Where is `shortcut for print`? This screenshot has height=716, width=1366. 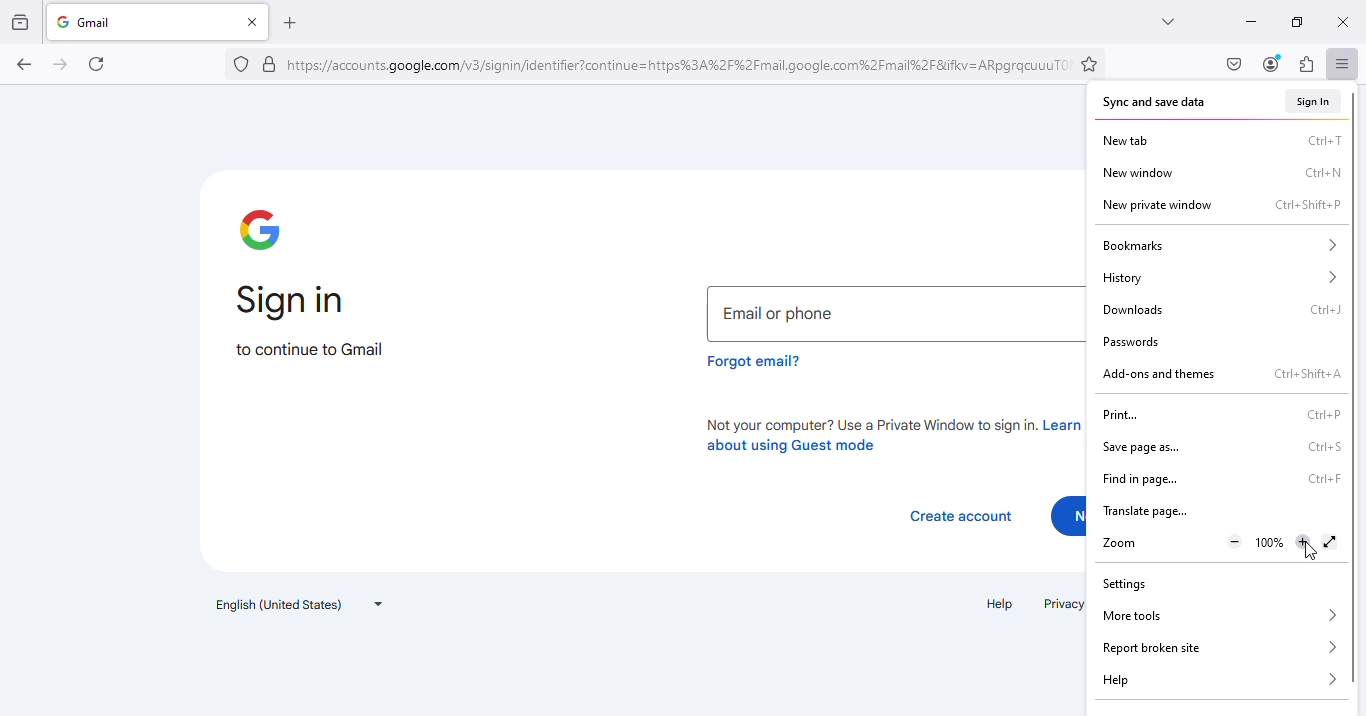 shortcut for print is located at coordinates (1324, 414).